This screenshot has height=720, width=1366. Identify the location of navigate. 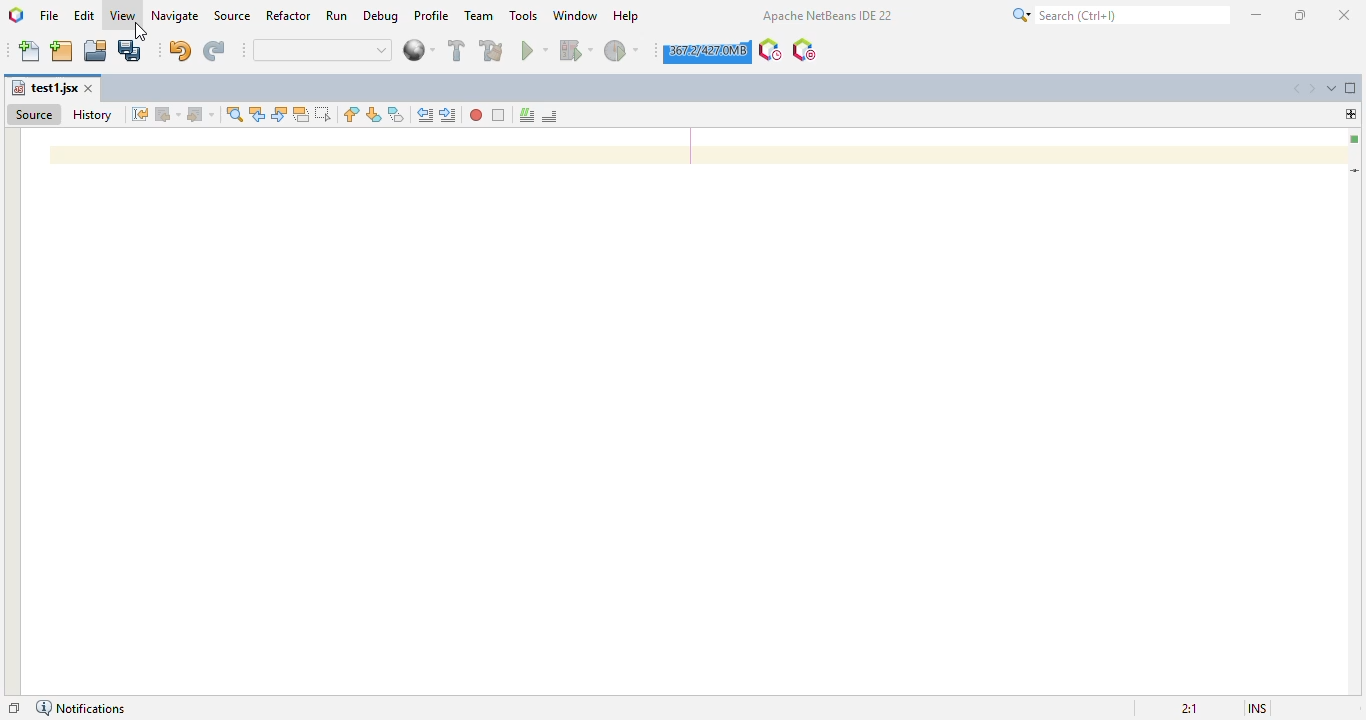
(176, 16).